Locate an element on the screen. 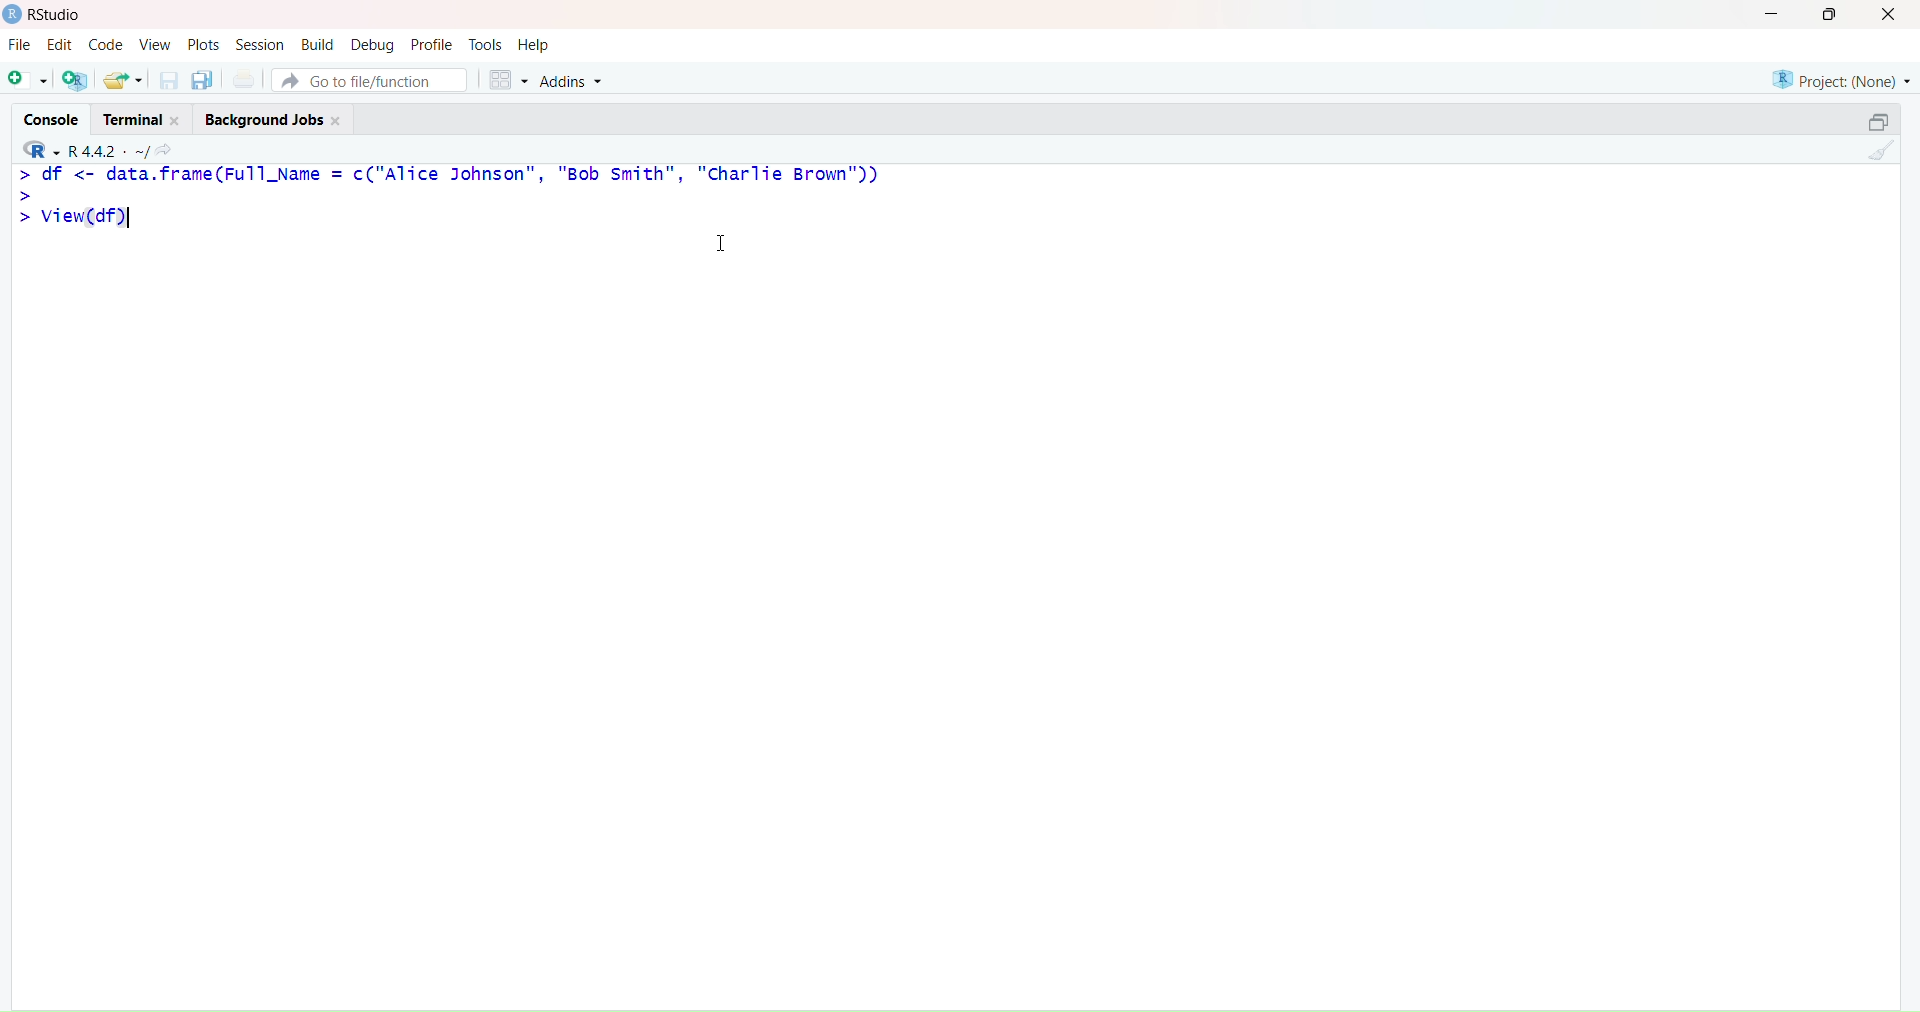 The width and height of the screenshot is (1920, 1012). R is located at coordinates (36, 149).